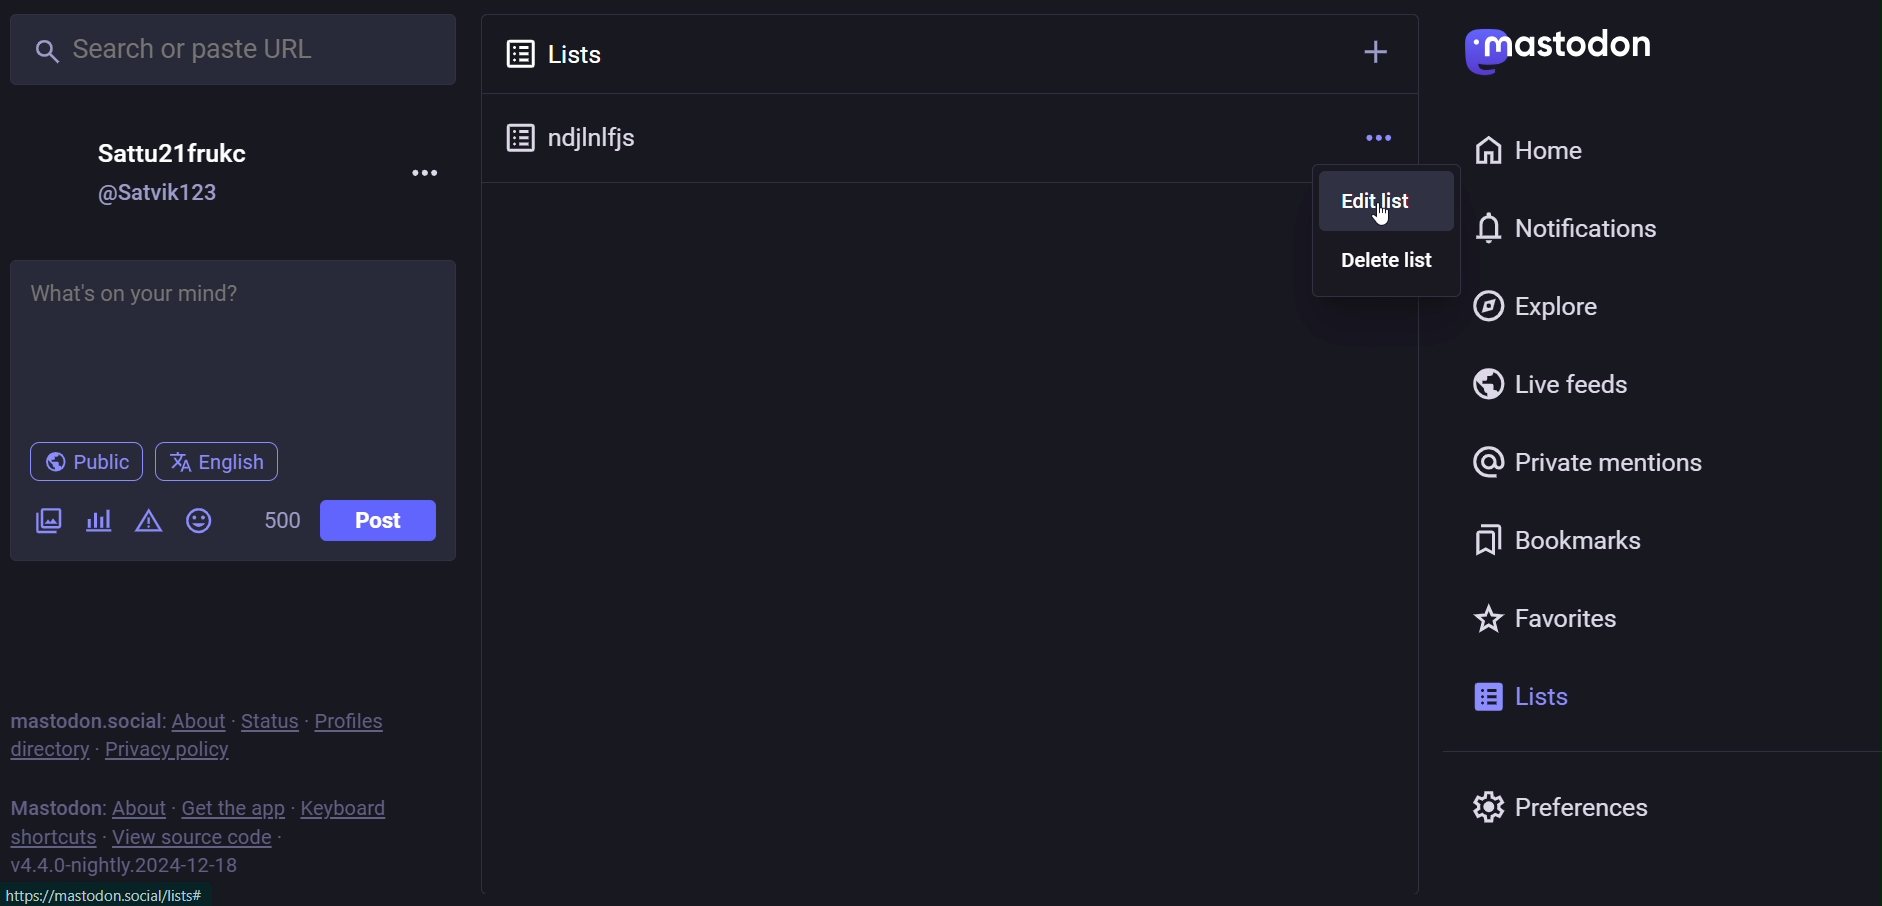 The image size is (1882, 906). I want to click on profiles, so click(359, 719).